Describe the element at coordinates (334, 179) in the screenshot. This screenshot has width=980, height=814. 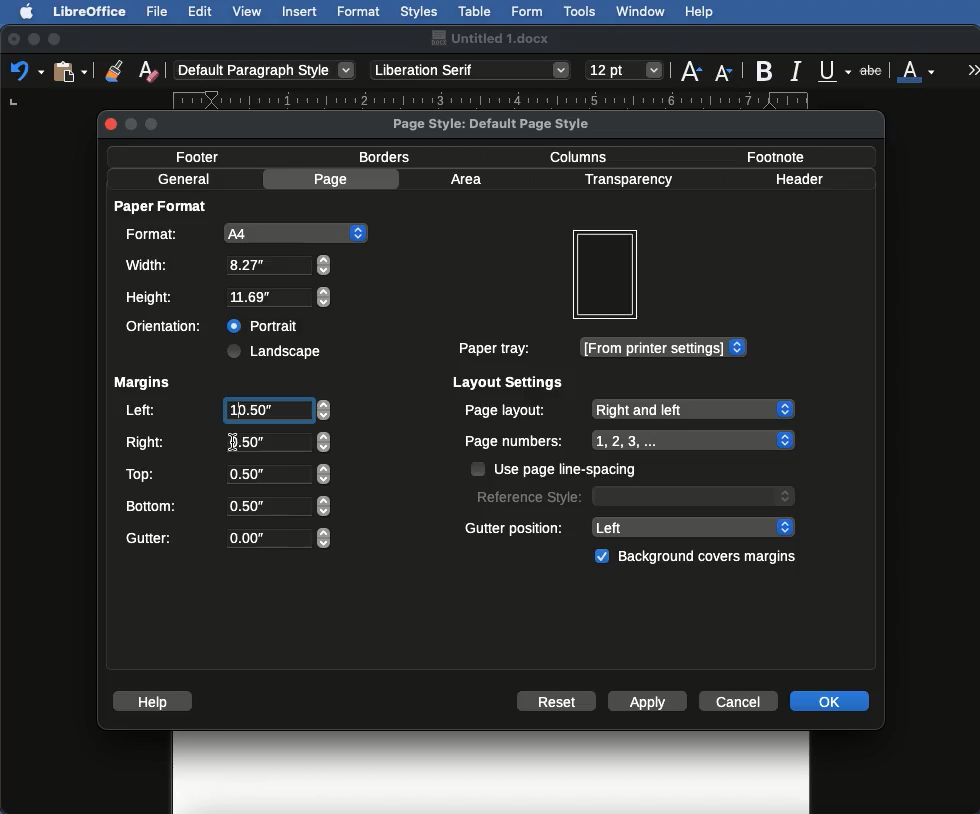
I see `Page` at that location.